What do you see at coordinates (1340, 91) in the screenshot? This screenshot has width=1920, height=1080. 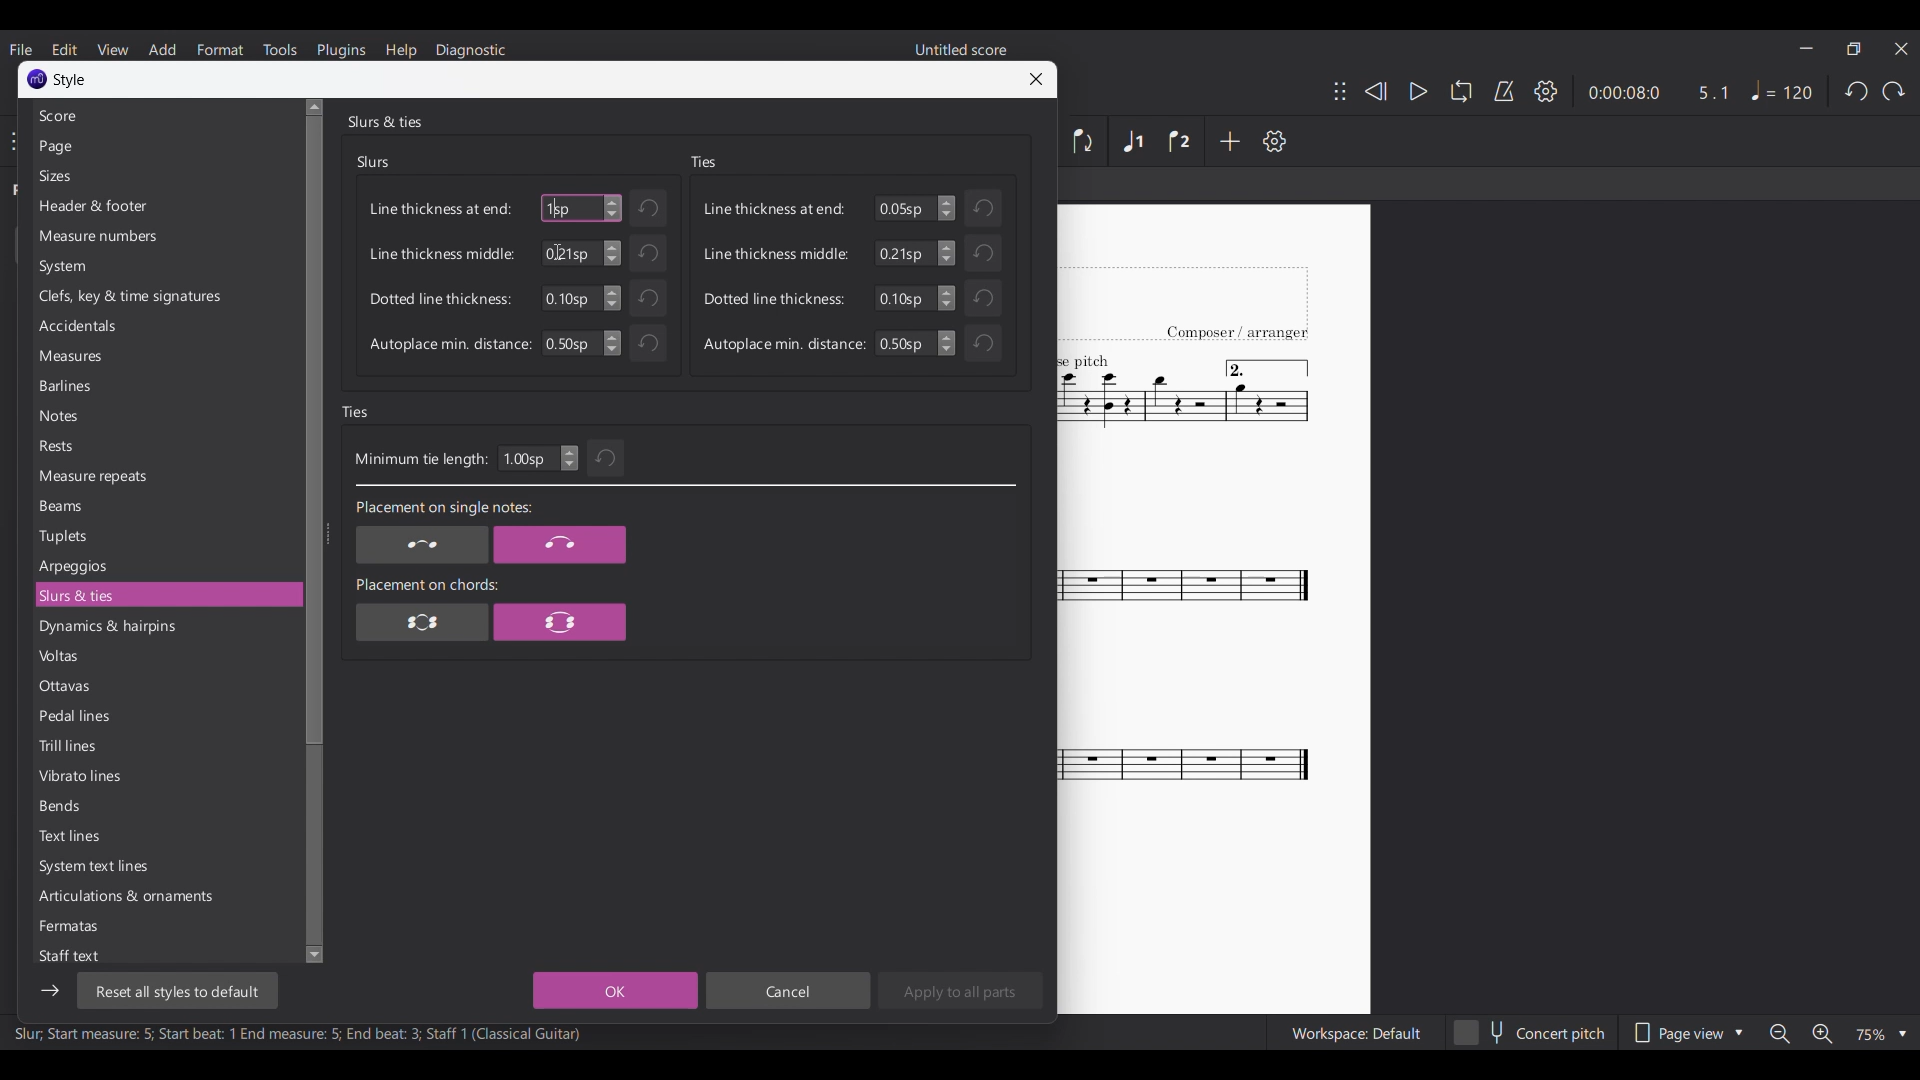 I see `Change position` at bounding box center [1340, 91].